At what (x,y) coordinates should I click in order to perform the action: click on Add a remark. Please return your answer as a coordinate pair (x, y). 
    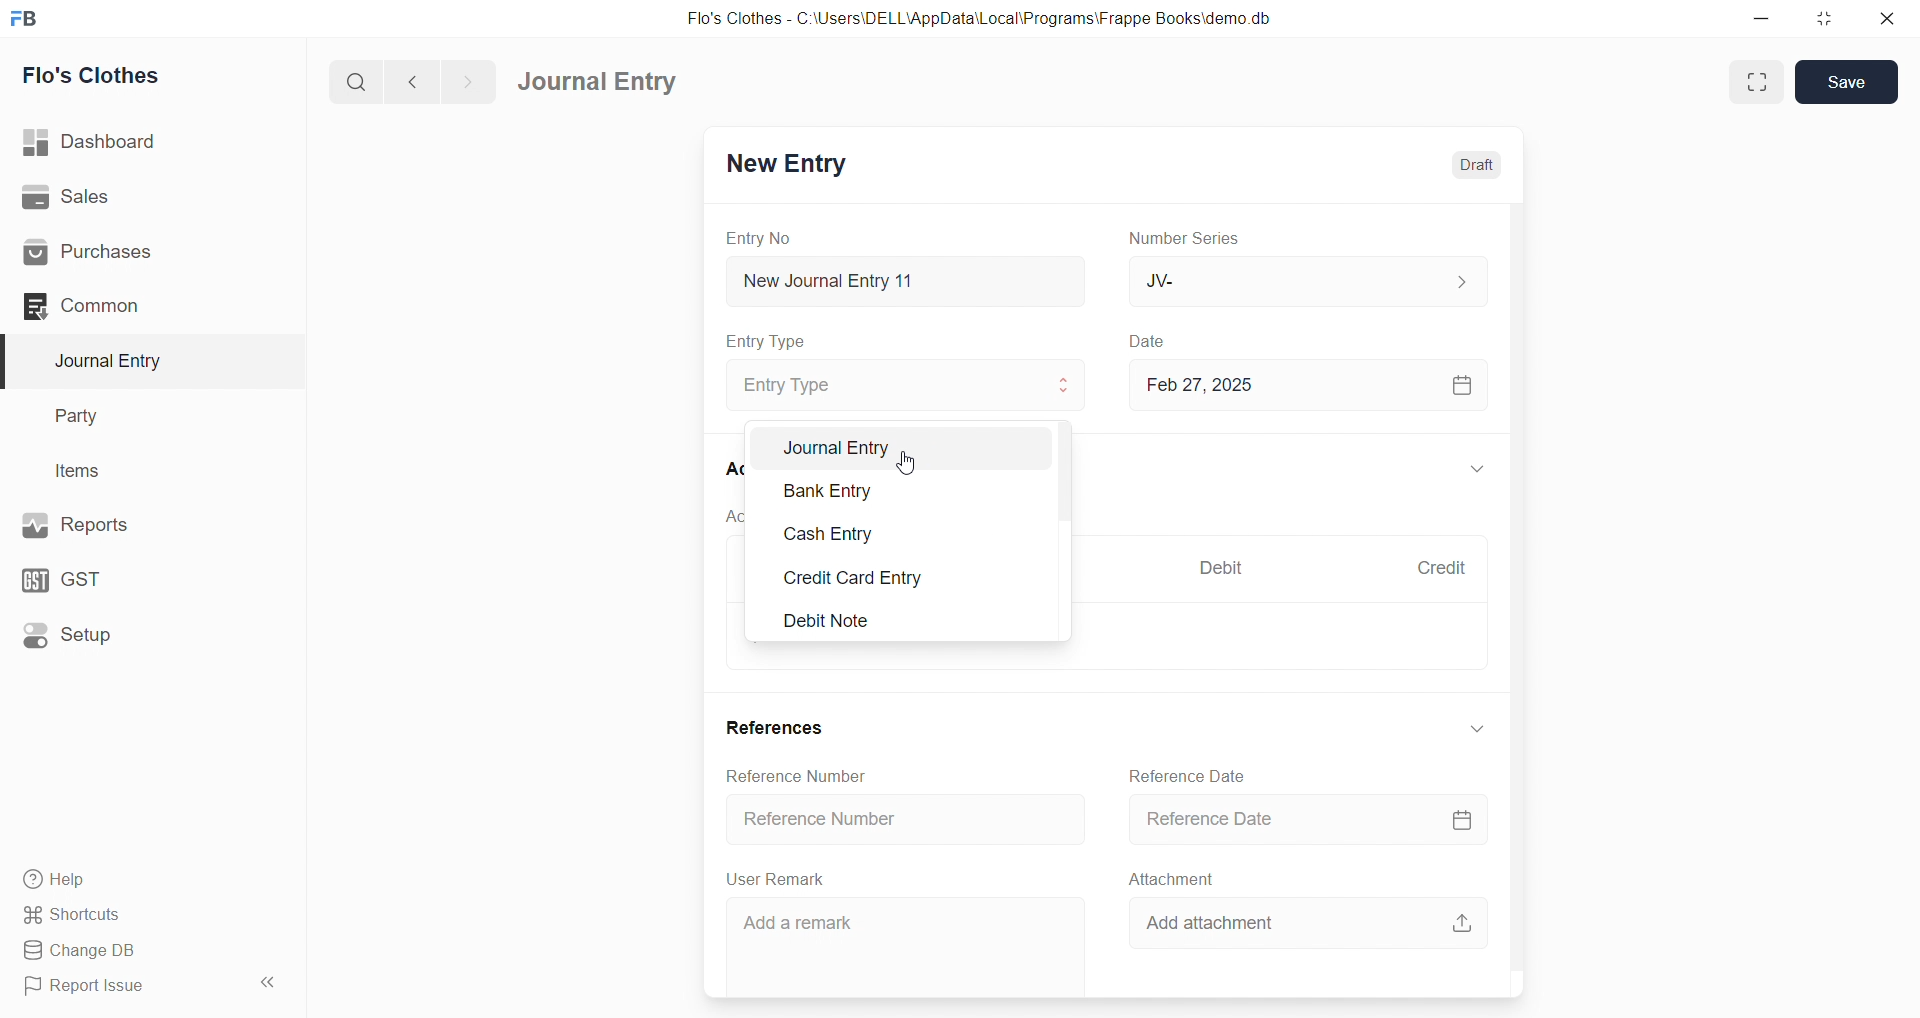
    Looking at the image, I should click on (904, 947).